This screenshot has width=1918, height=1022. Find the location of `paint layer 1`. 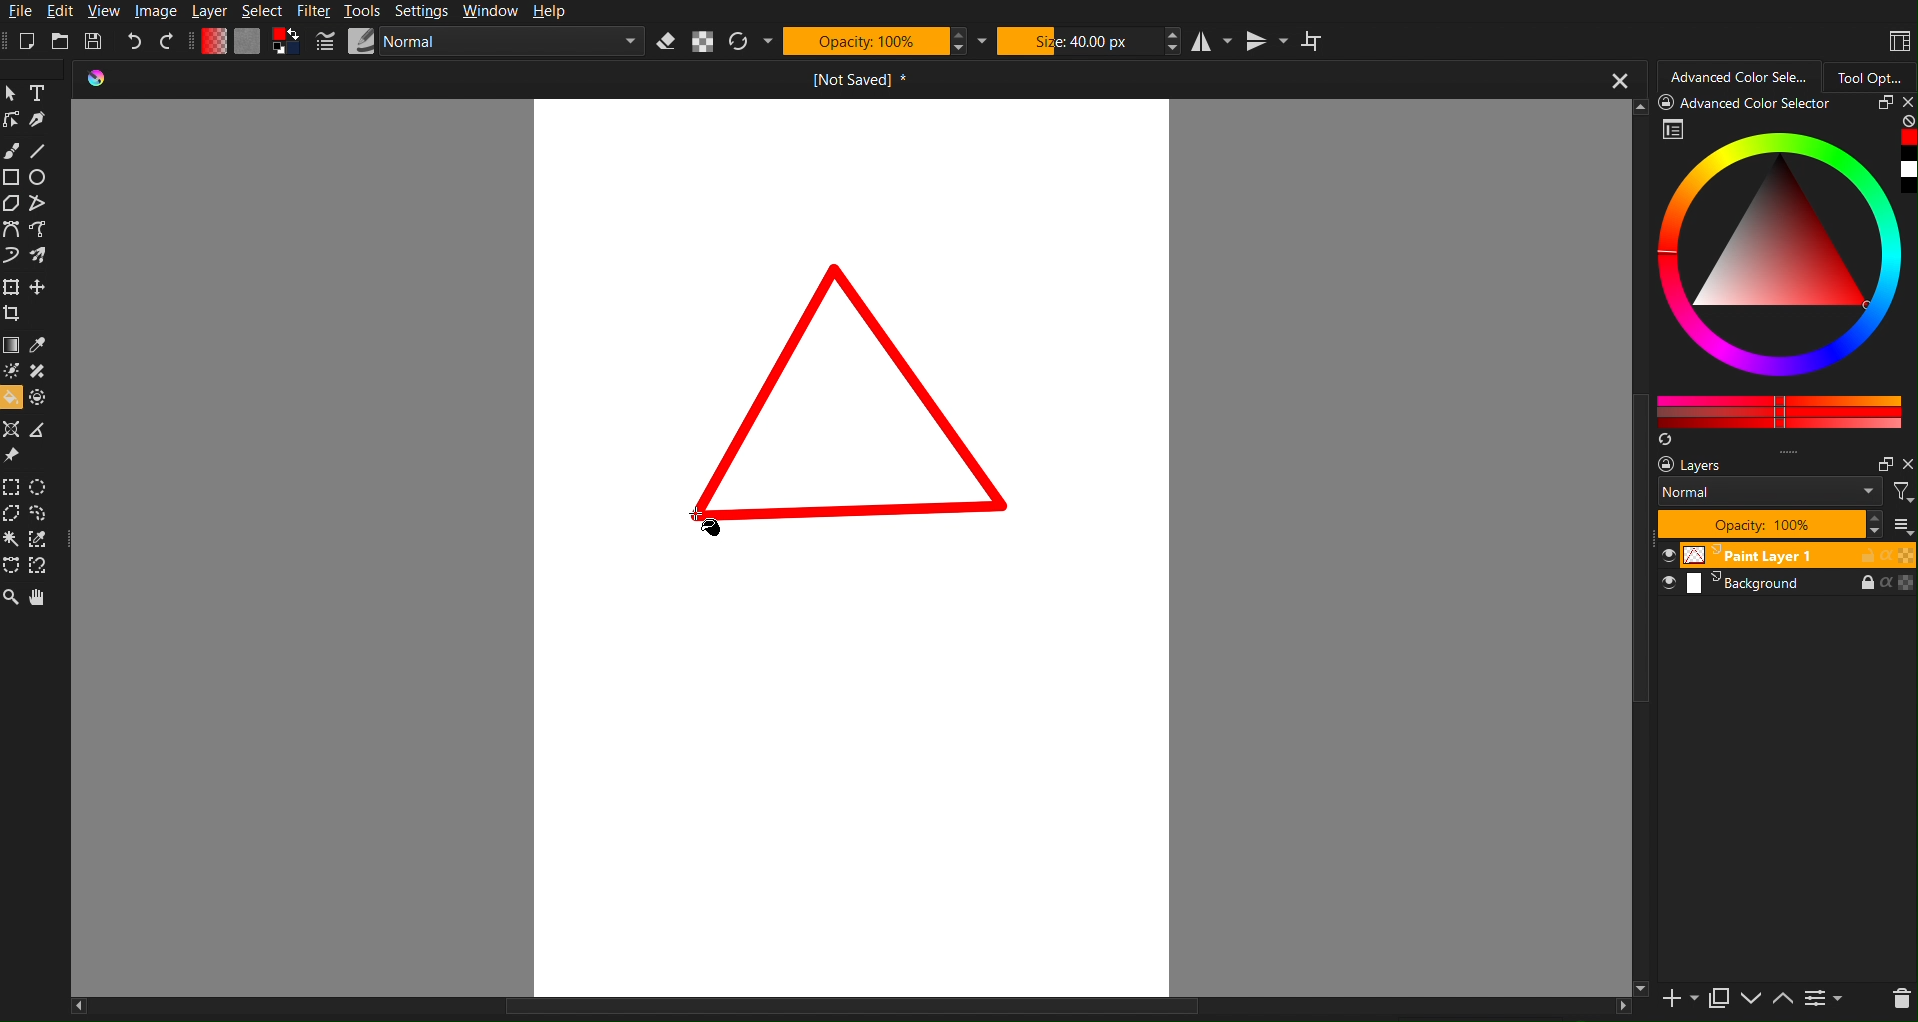

paint layer 1 is located at coordinates (1789, 556).